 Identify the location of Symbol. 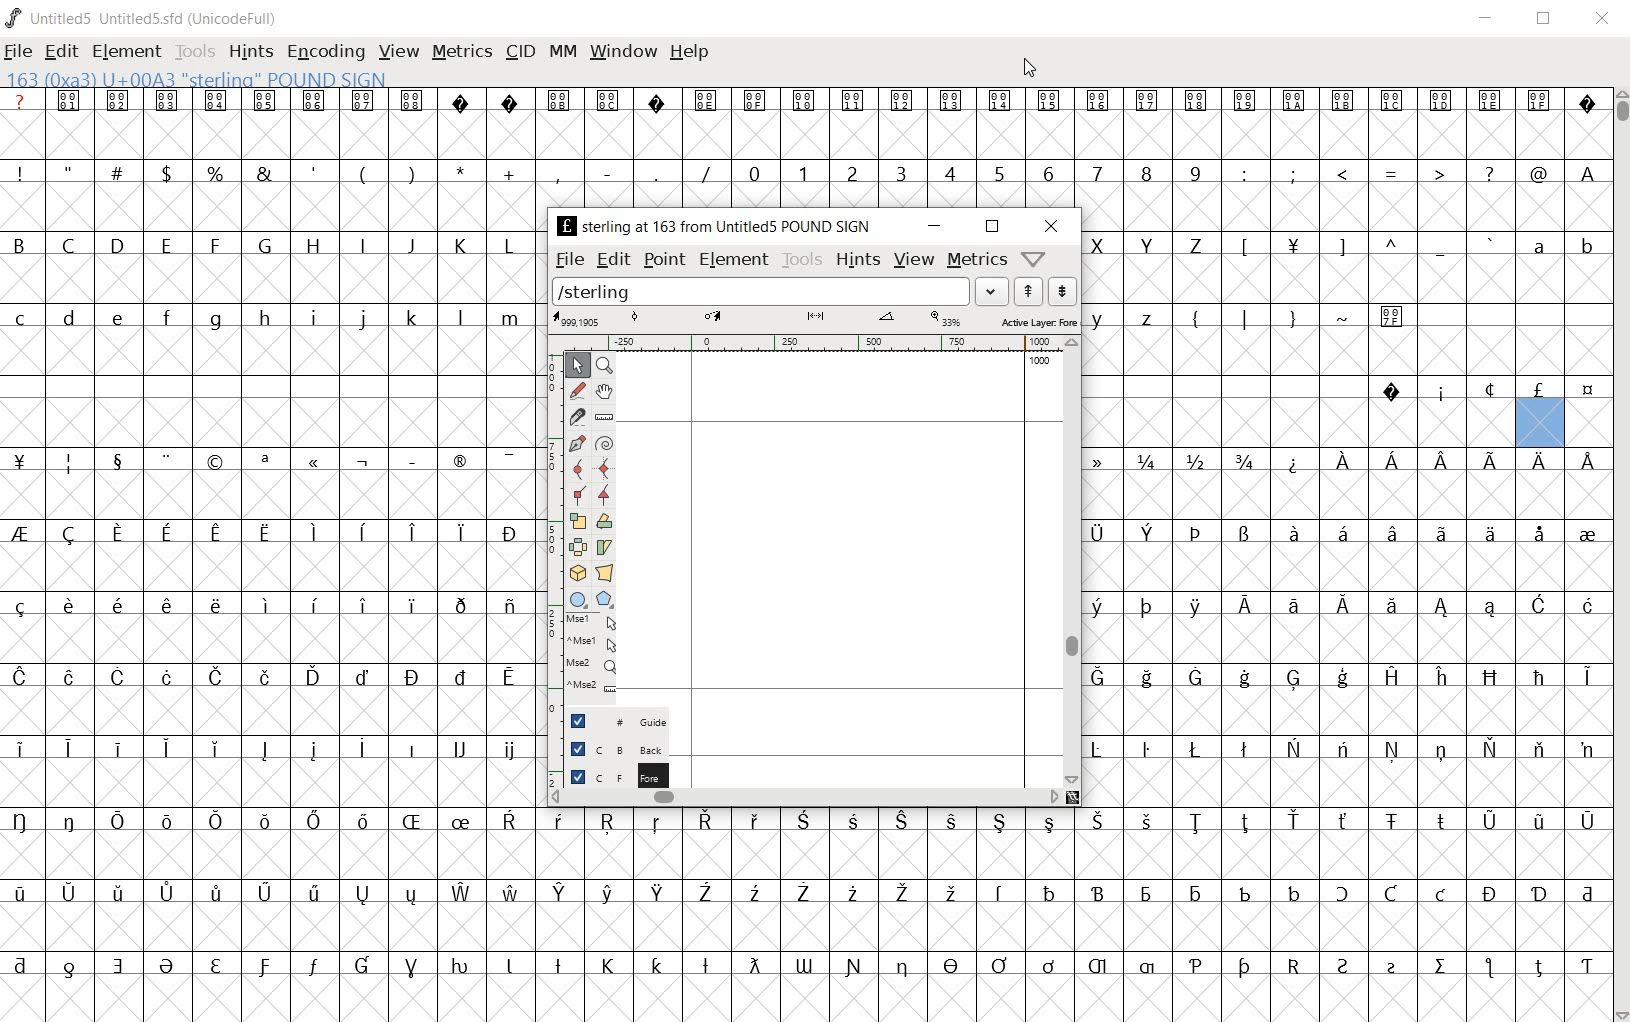
(216, 101).